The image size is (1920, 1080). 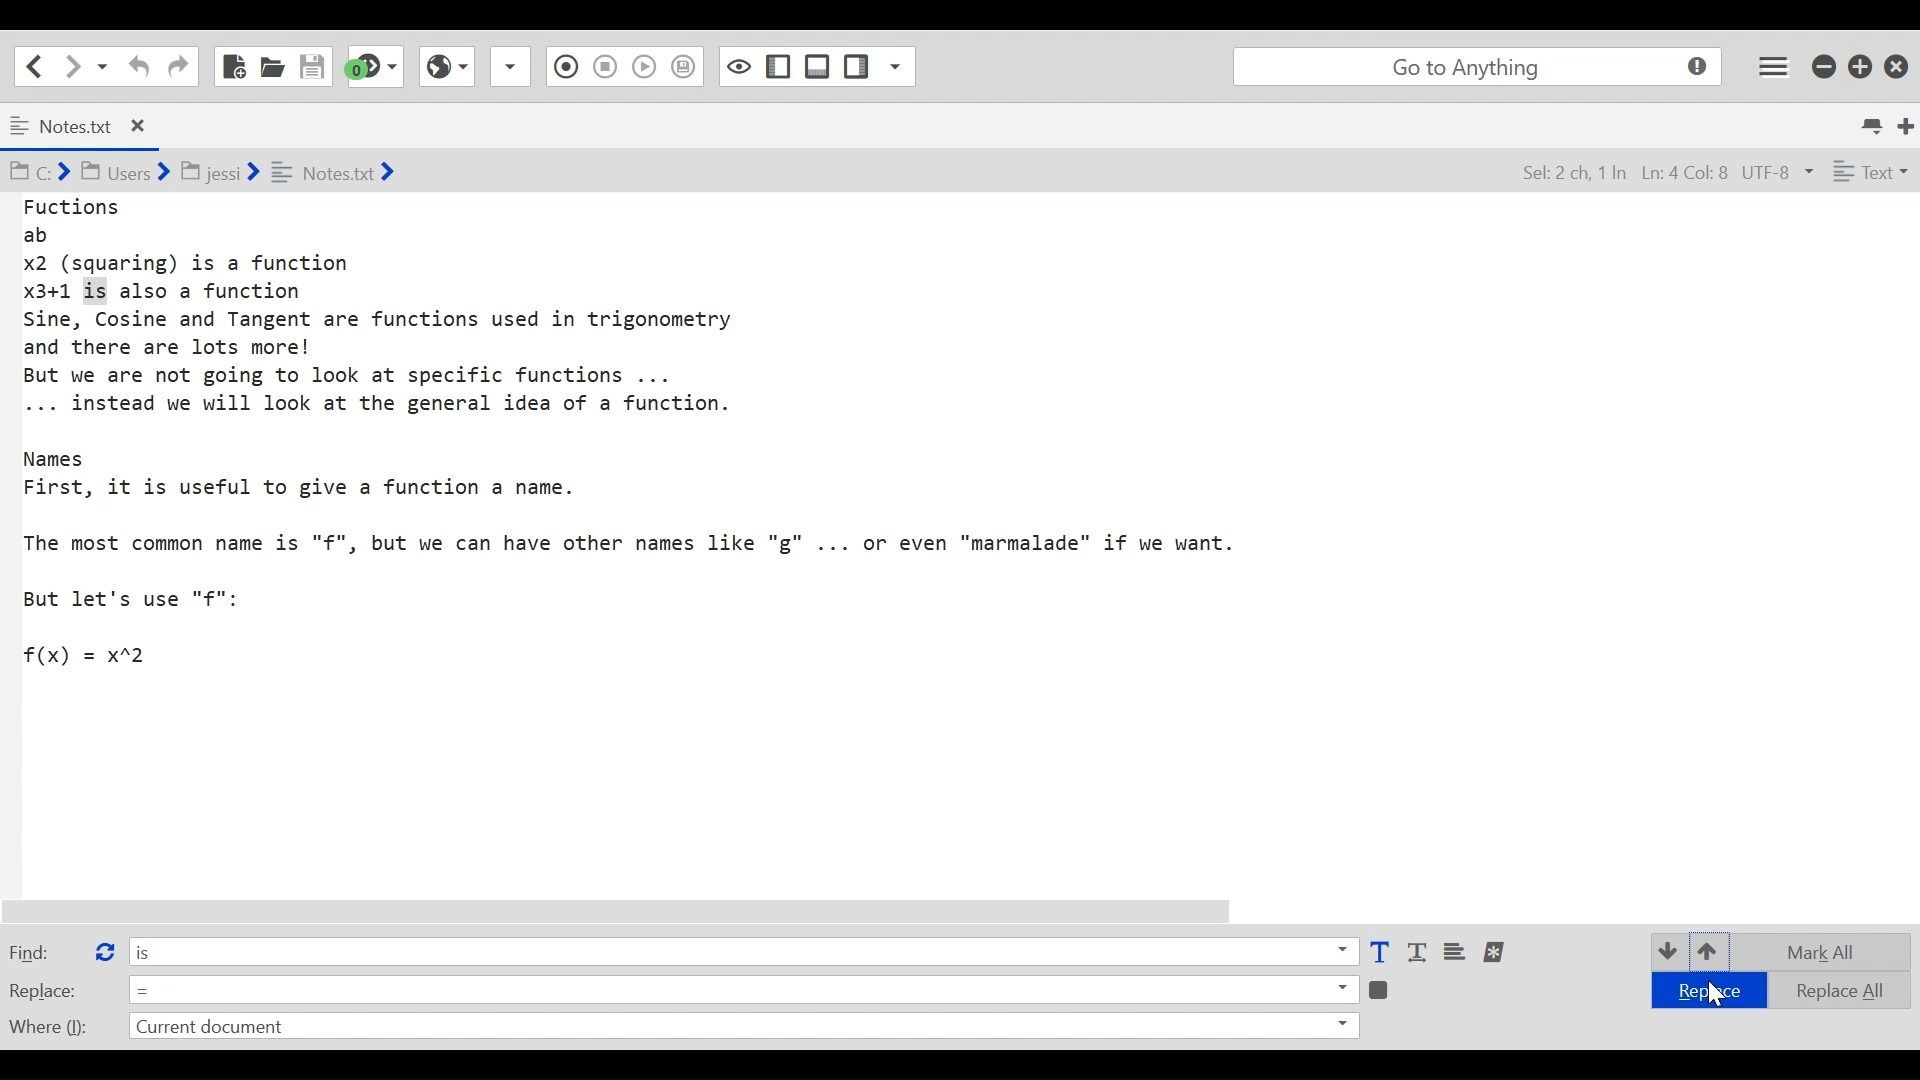 I want to click on Replace All, so click(x=1826, y=988).